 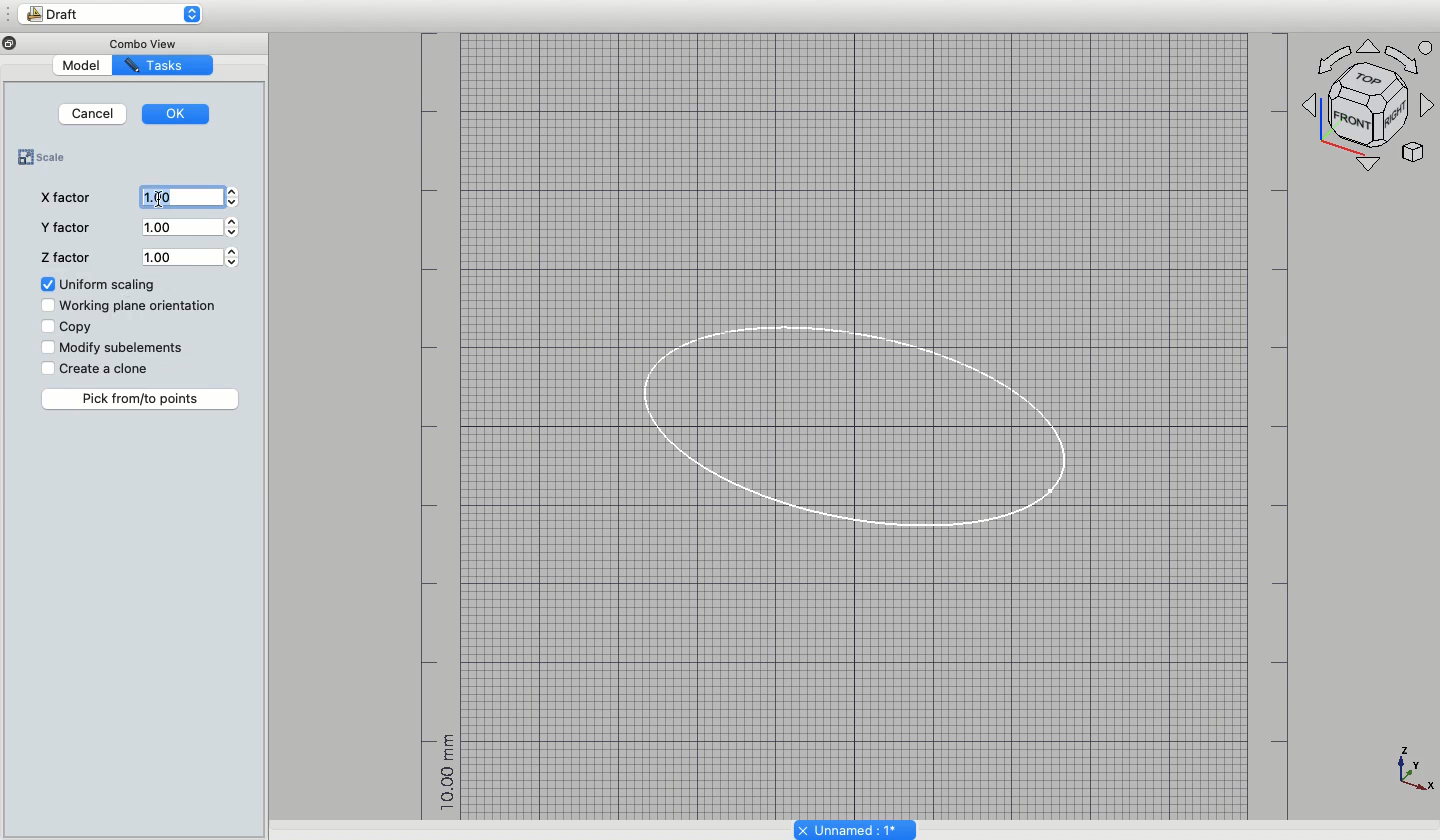 What do you see at coordinates (68, 257) in the screenshot?
I see `Z factor` at bounding box center [68, 257].